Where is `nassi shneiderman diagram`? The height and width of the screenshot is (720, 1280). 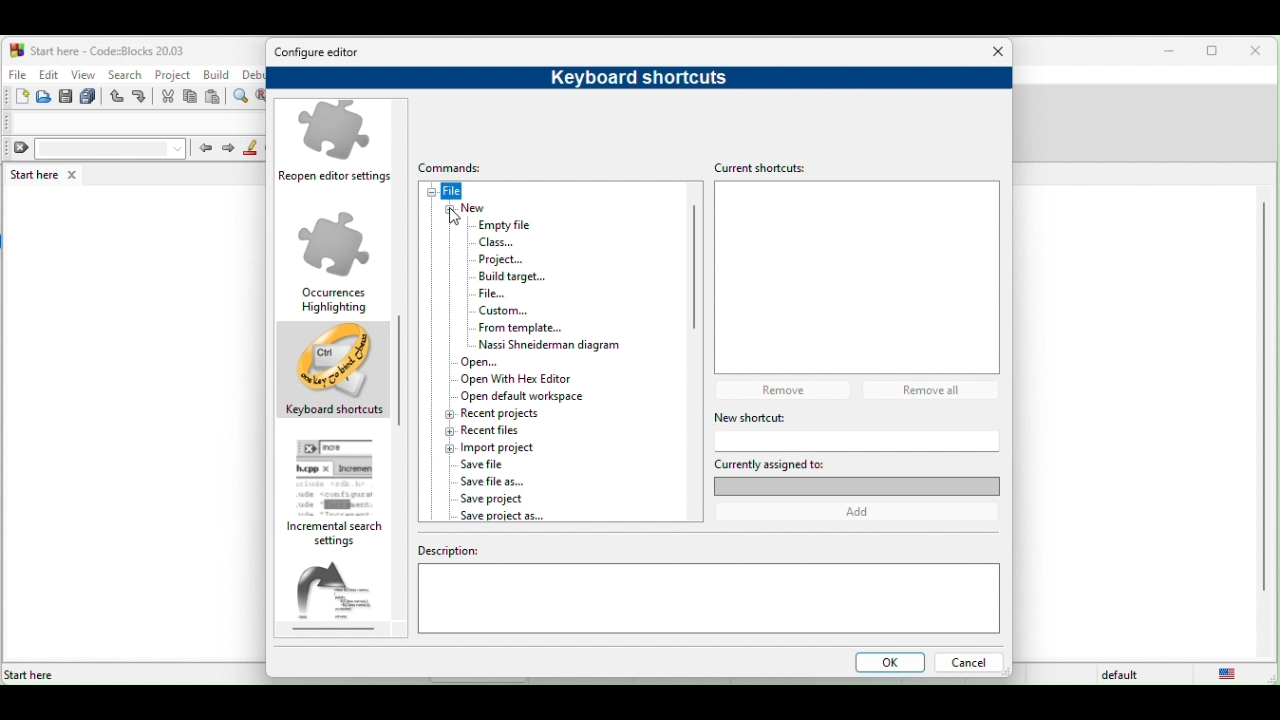 nassi shneiderman diagram is located at coordinates (544, 344).